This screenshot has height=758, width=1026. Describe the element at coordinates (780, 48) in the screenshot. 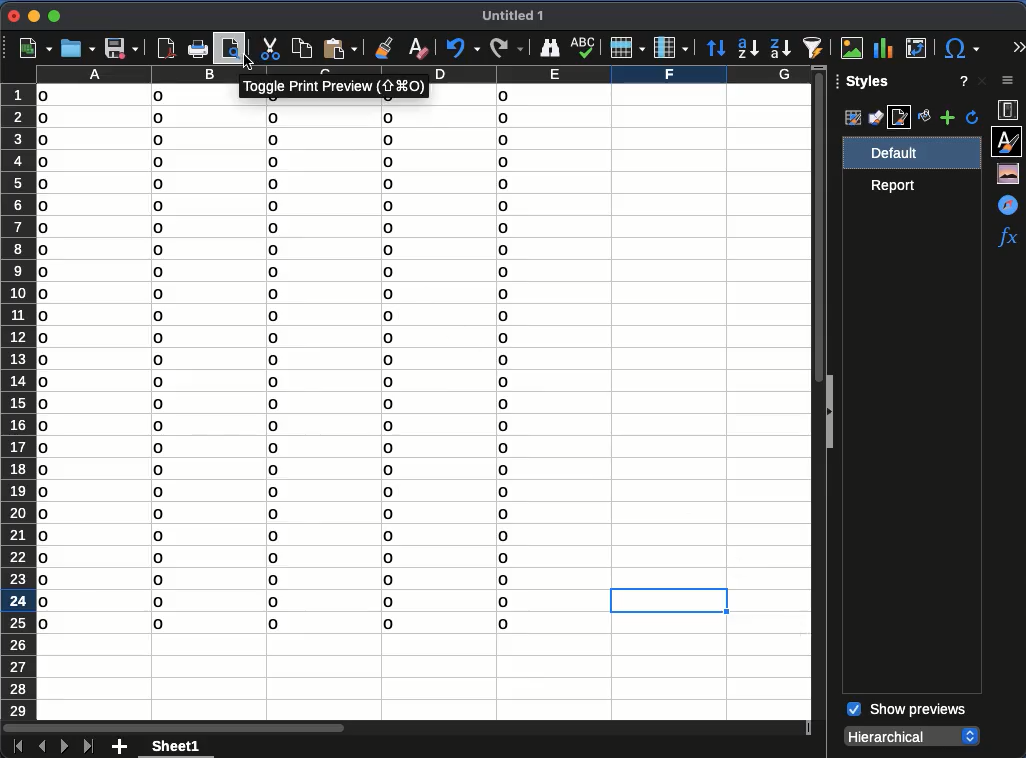

I see `descending` at that location.